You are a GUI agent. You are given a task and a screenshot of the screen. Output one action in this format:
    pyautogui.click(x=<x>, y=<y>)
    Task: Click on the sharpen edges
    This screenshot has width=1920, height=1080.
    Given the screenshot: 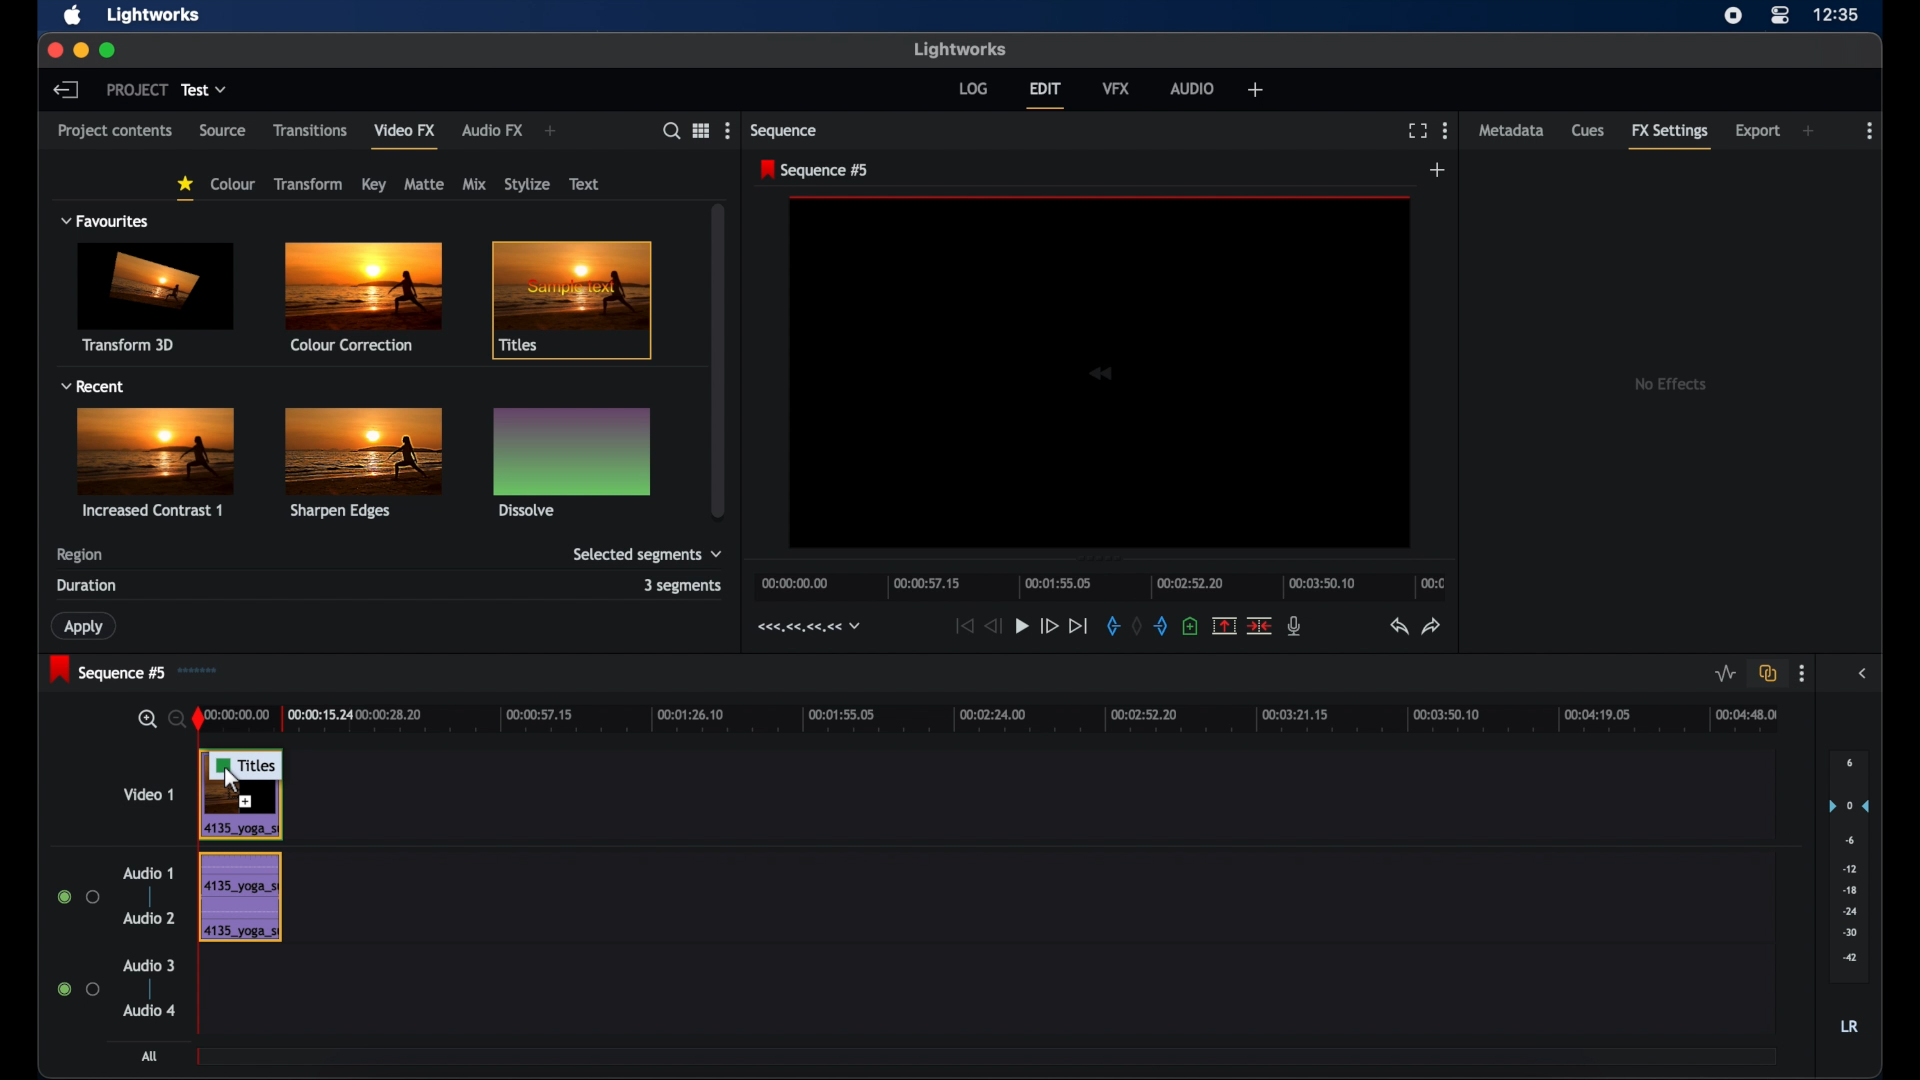 What is the action you would take?
    pyautogui.click(x=360, y=462)
    